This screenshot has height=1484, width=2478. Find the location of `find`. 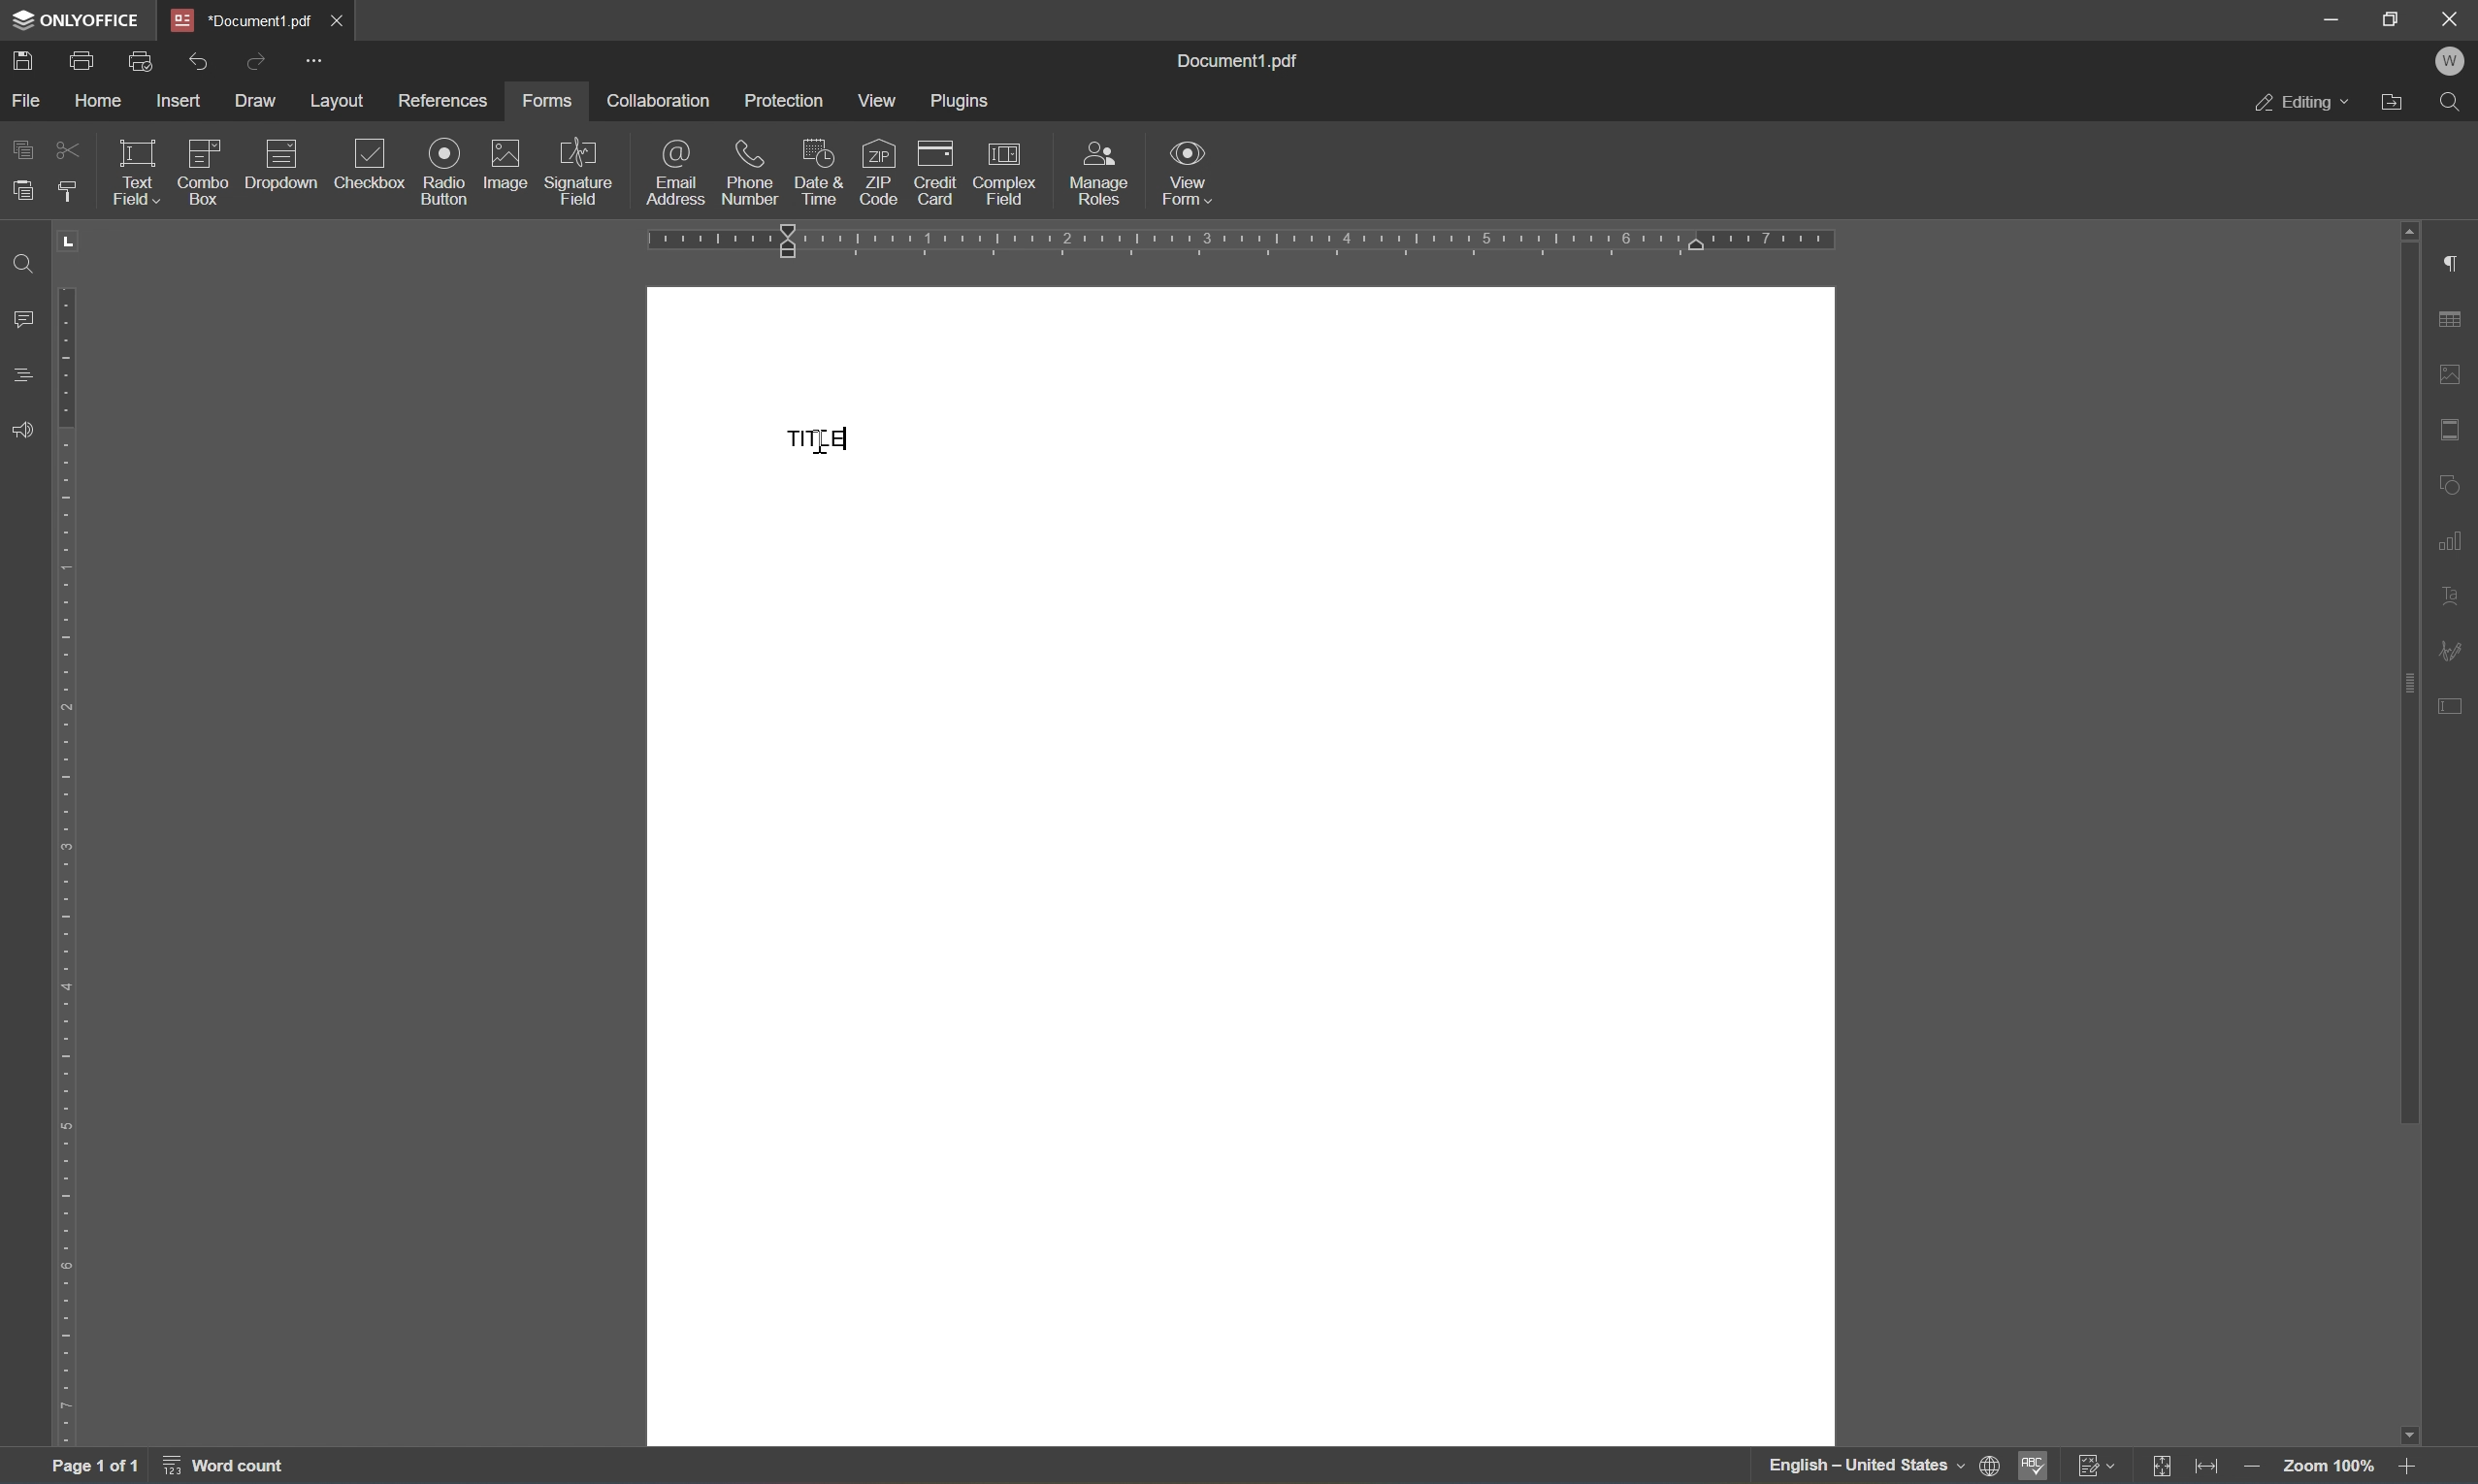

find is located at coordinates (2456, 101).